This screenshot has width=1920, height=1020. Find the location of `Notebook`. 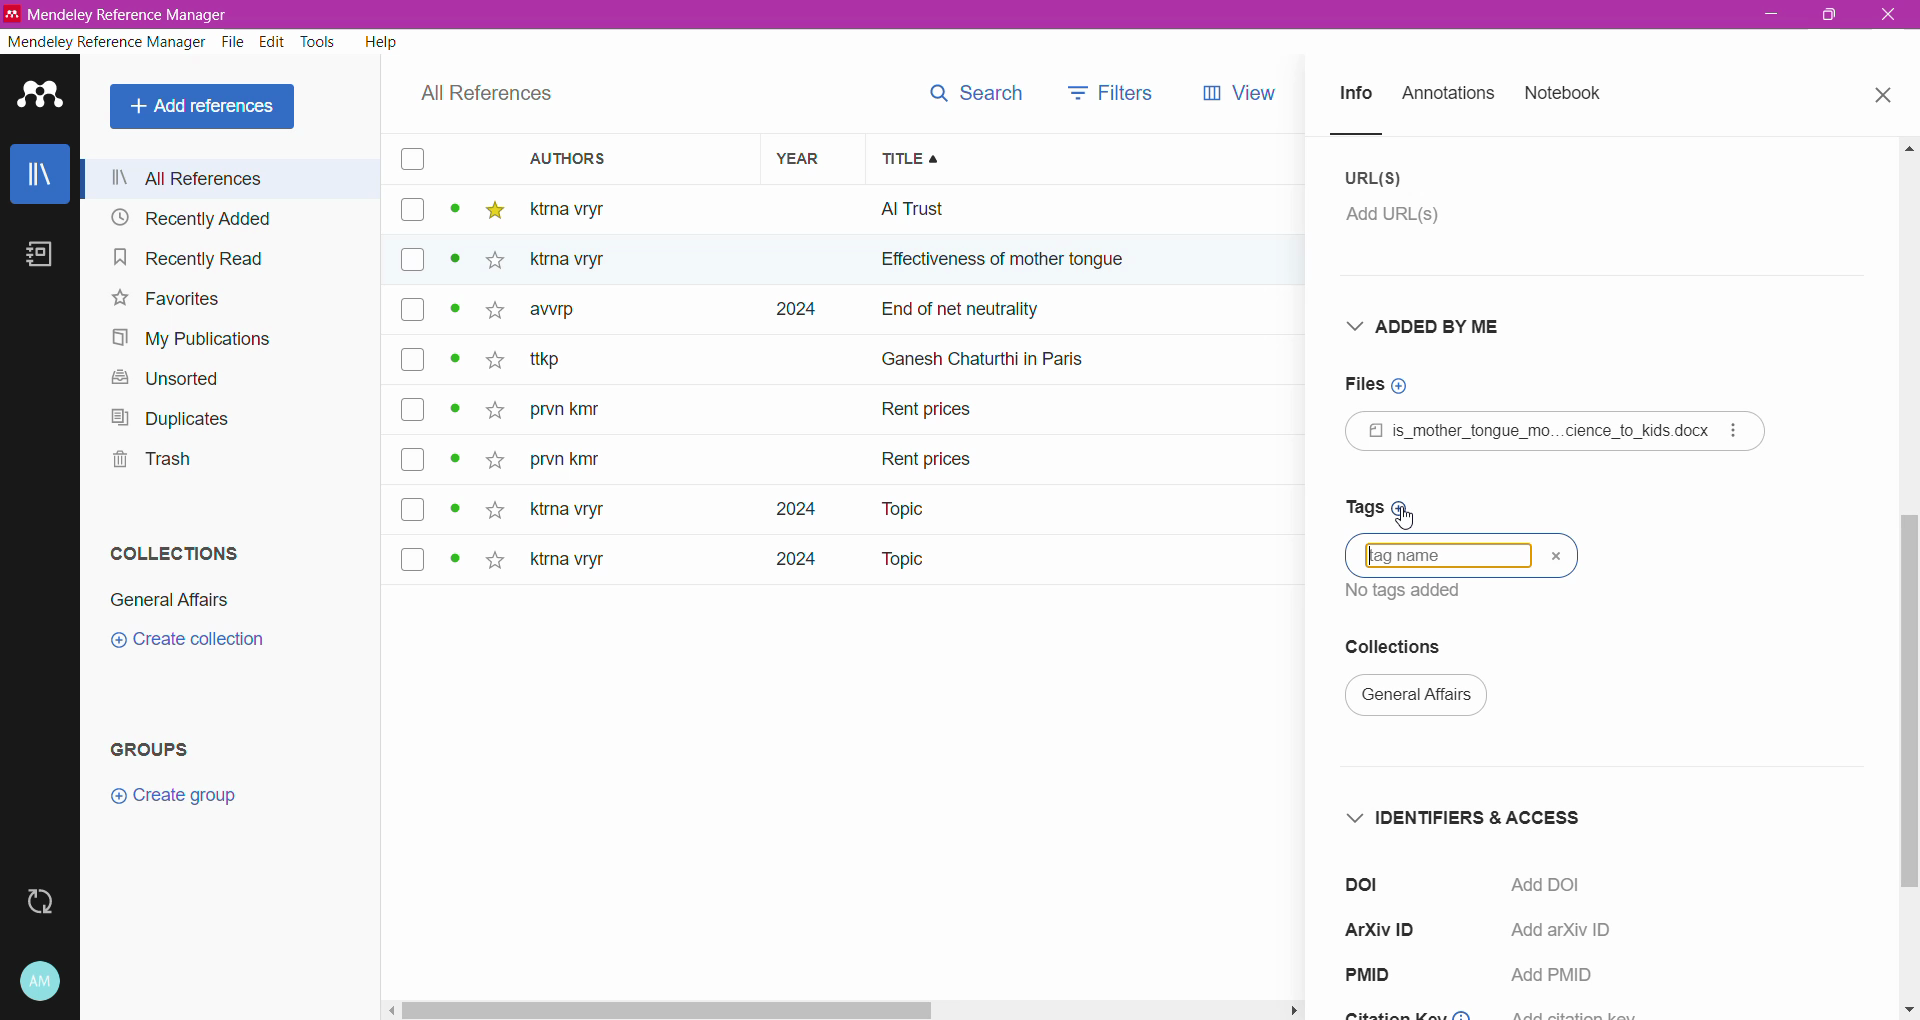

Notebook is located at coordinates (40, 254).